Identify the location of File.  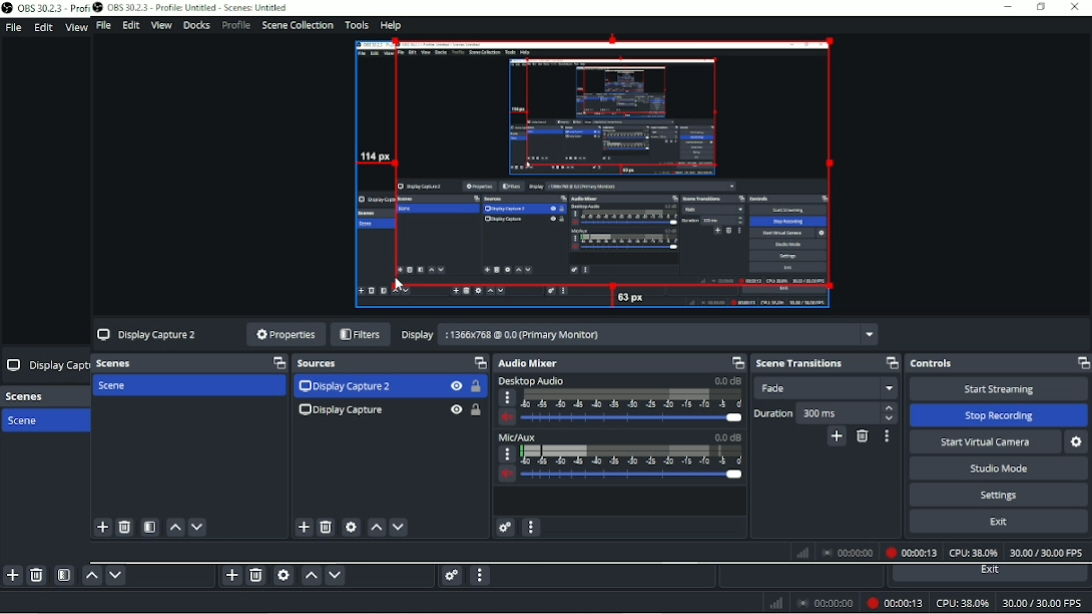
(16, 27).